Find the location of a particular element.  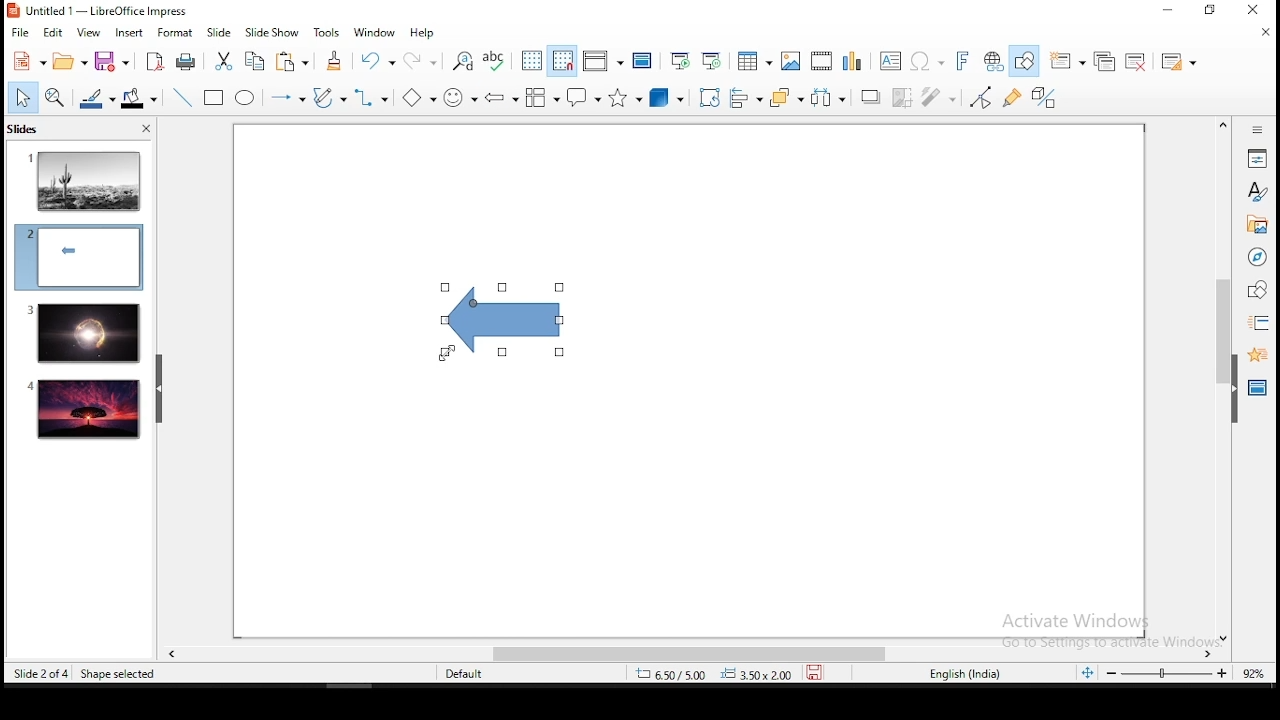

display views is located at coordinates (603, 61).